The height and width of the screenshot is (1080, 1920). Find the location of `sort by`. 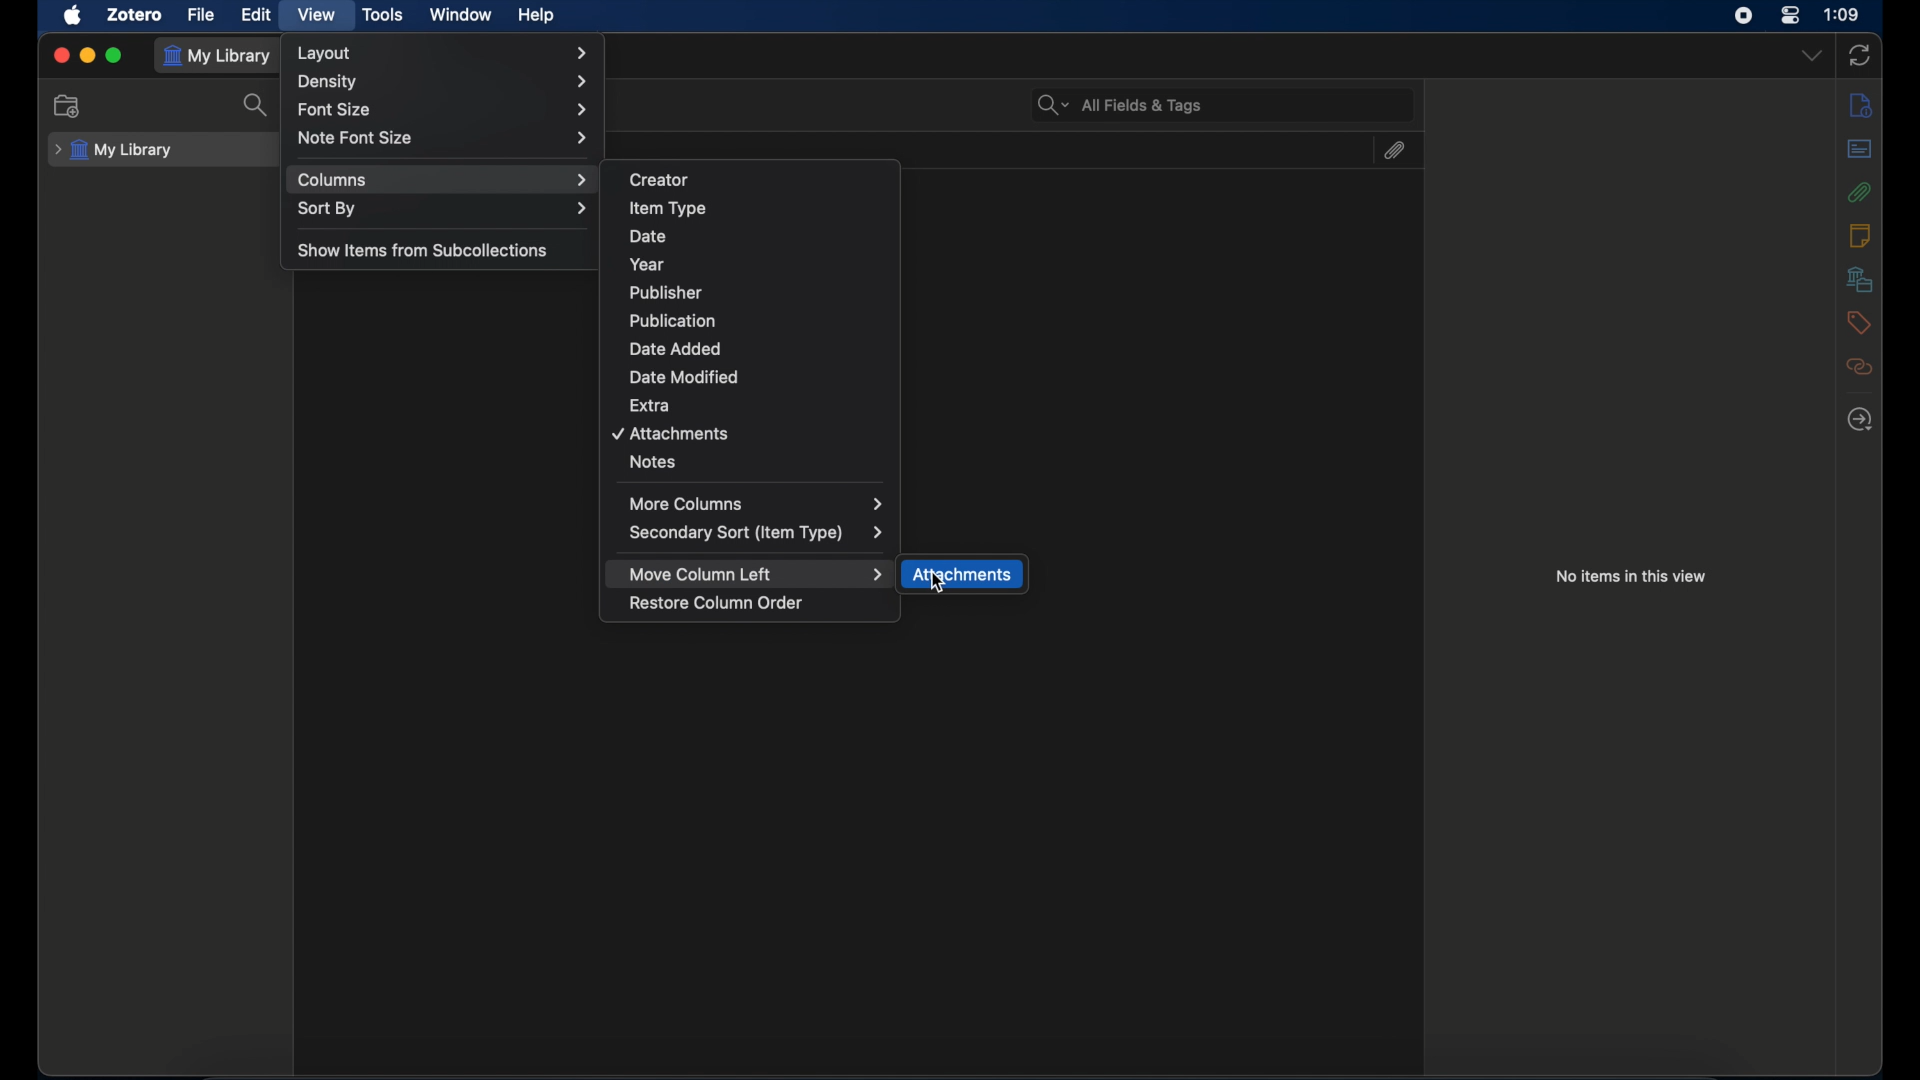

sort by is located at coordinates (442, 209).